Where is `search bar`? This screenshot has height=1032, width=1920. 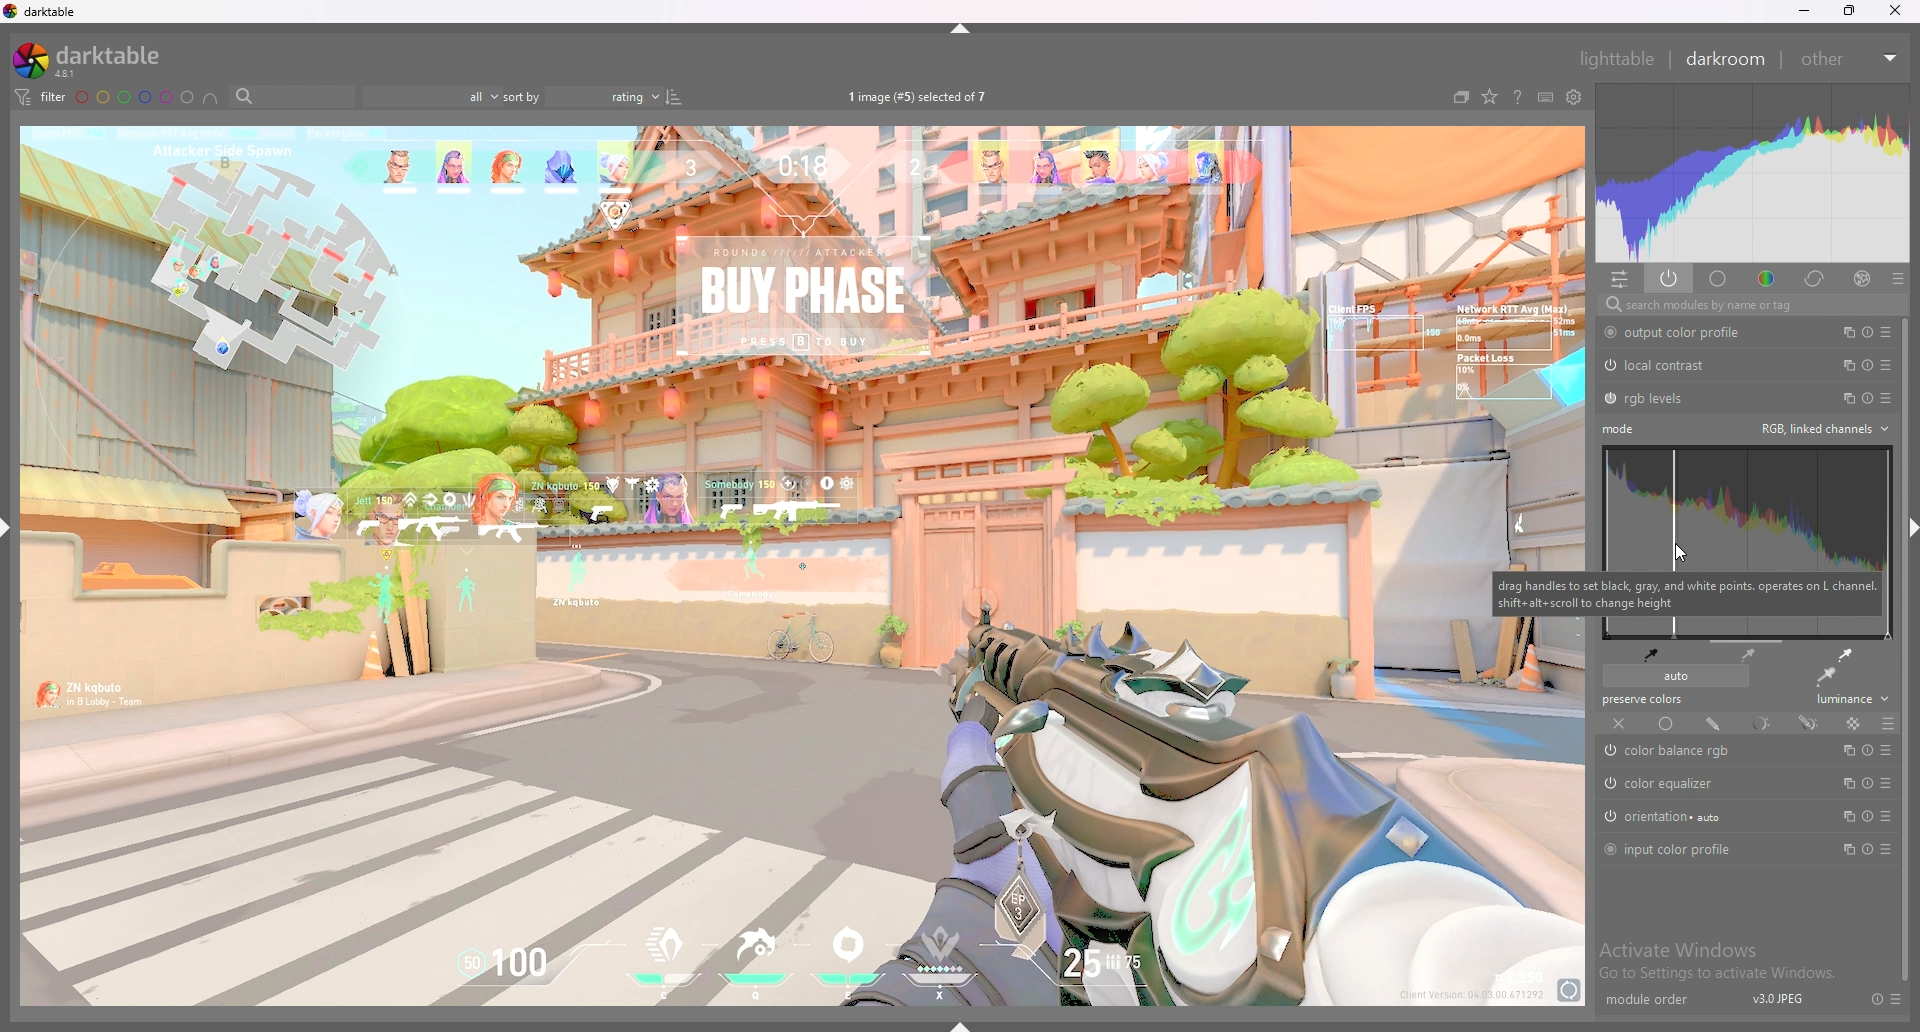 search bar is located at coordinates (286, 97).